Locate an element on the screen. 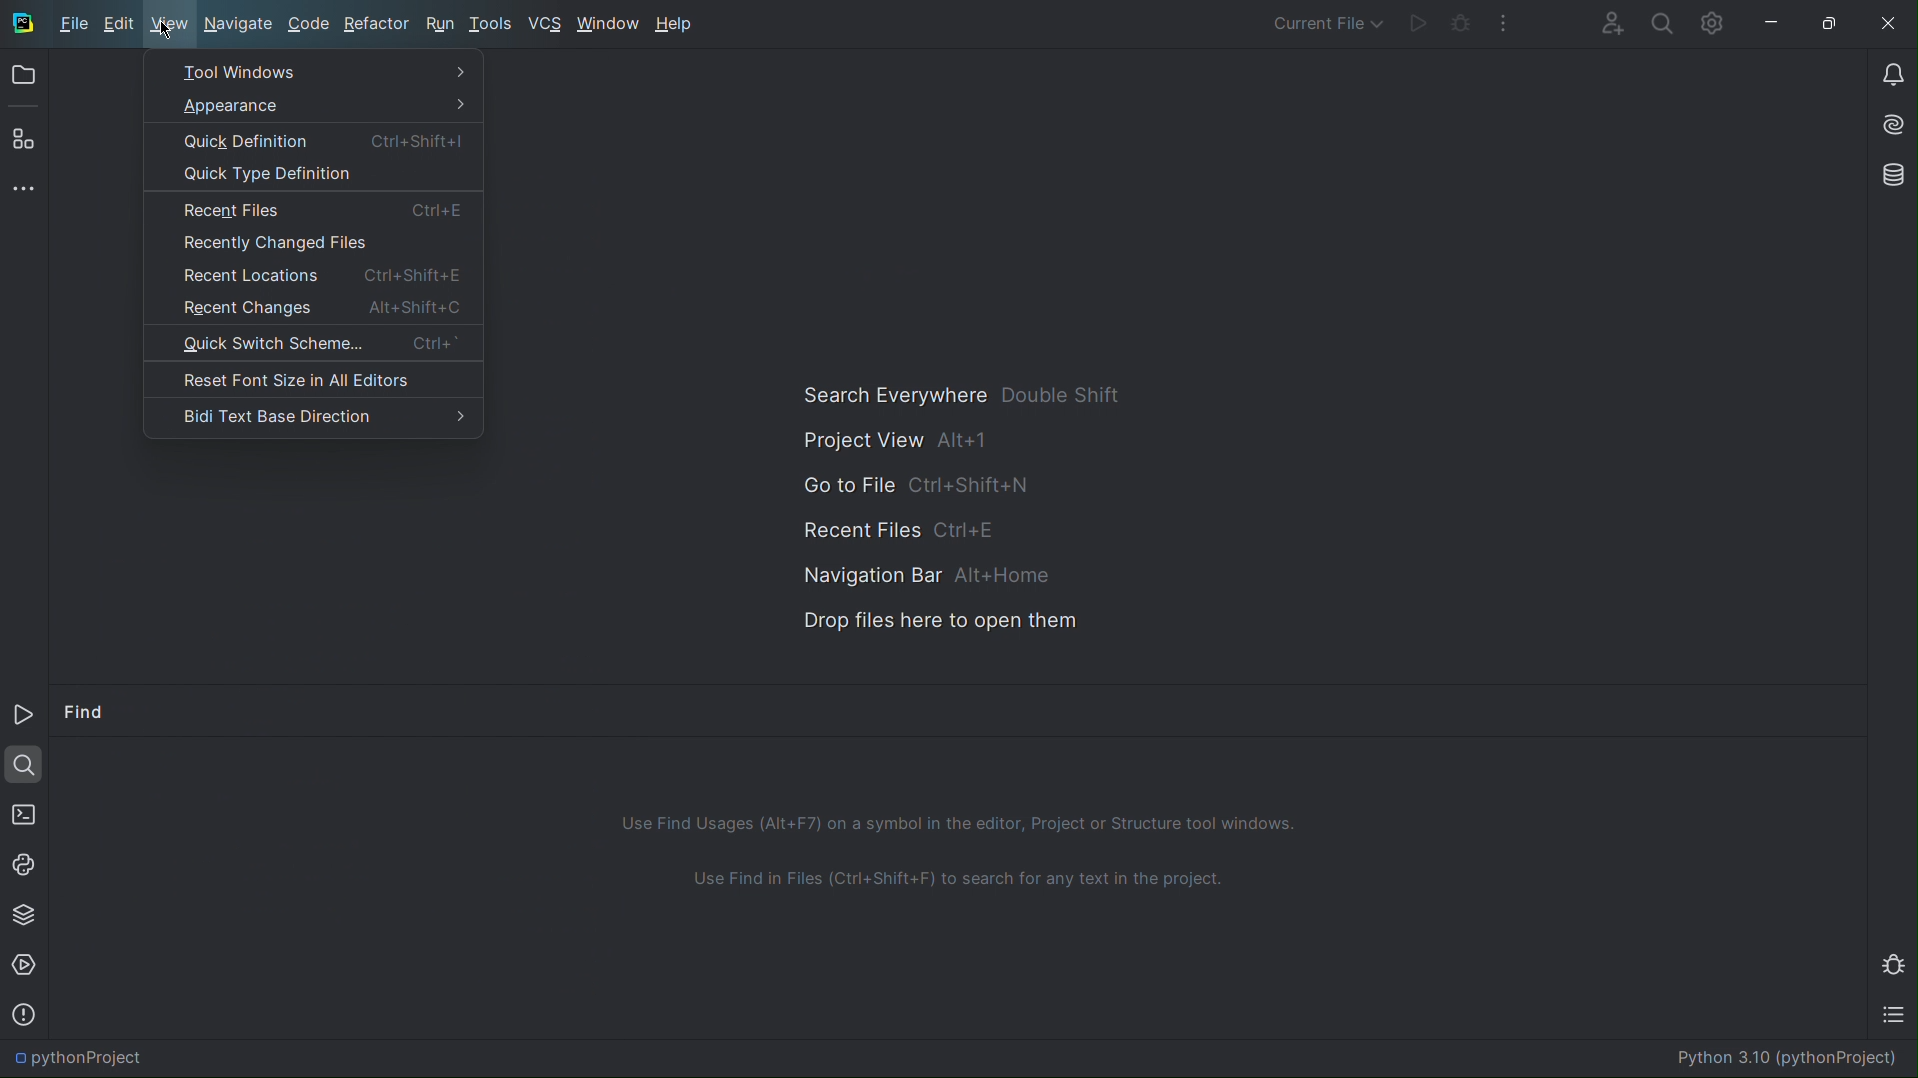 This screenshot has width=1918, height=1078. Run is located at coordinates (25, 718).